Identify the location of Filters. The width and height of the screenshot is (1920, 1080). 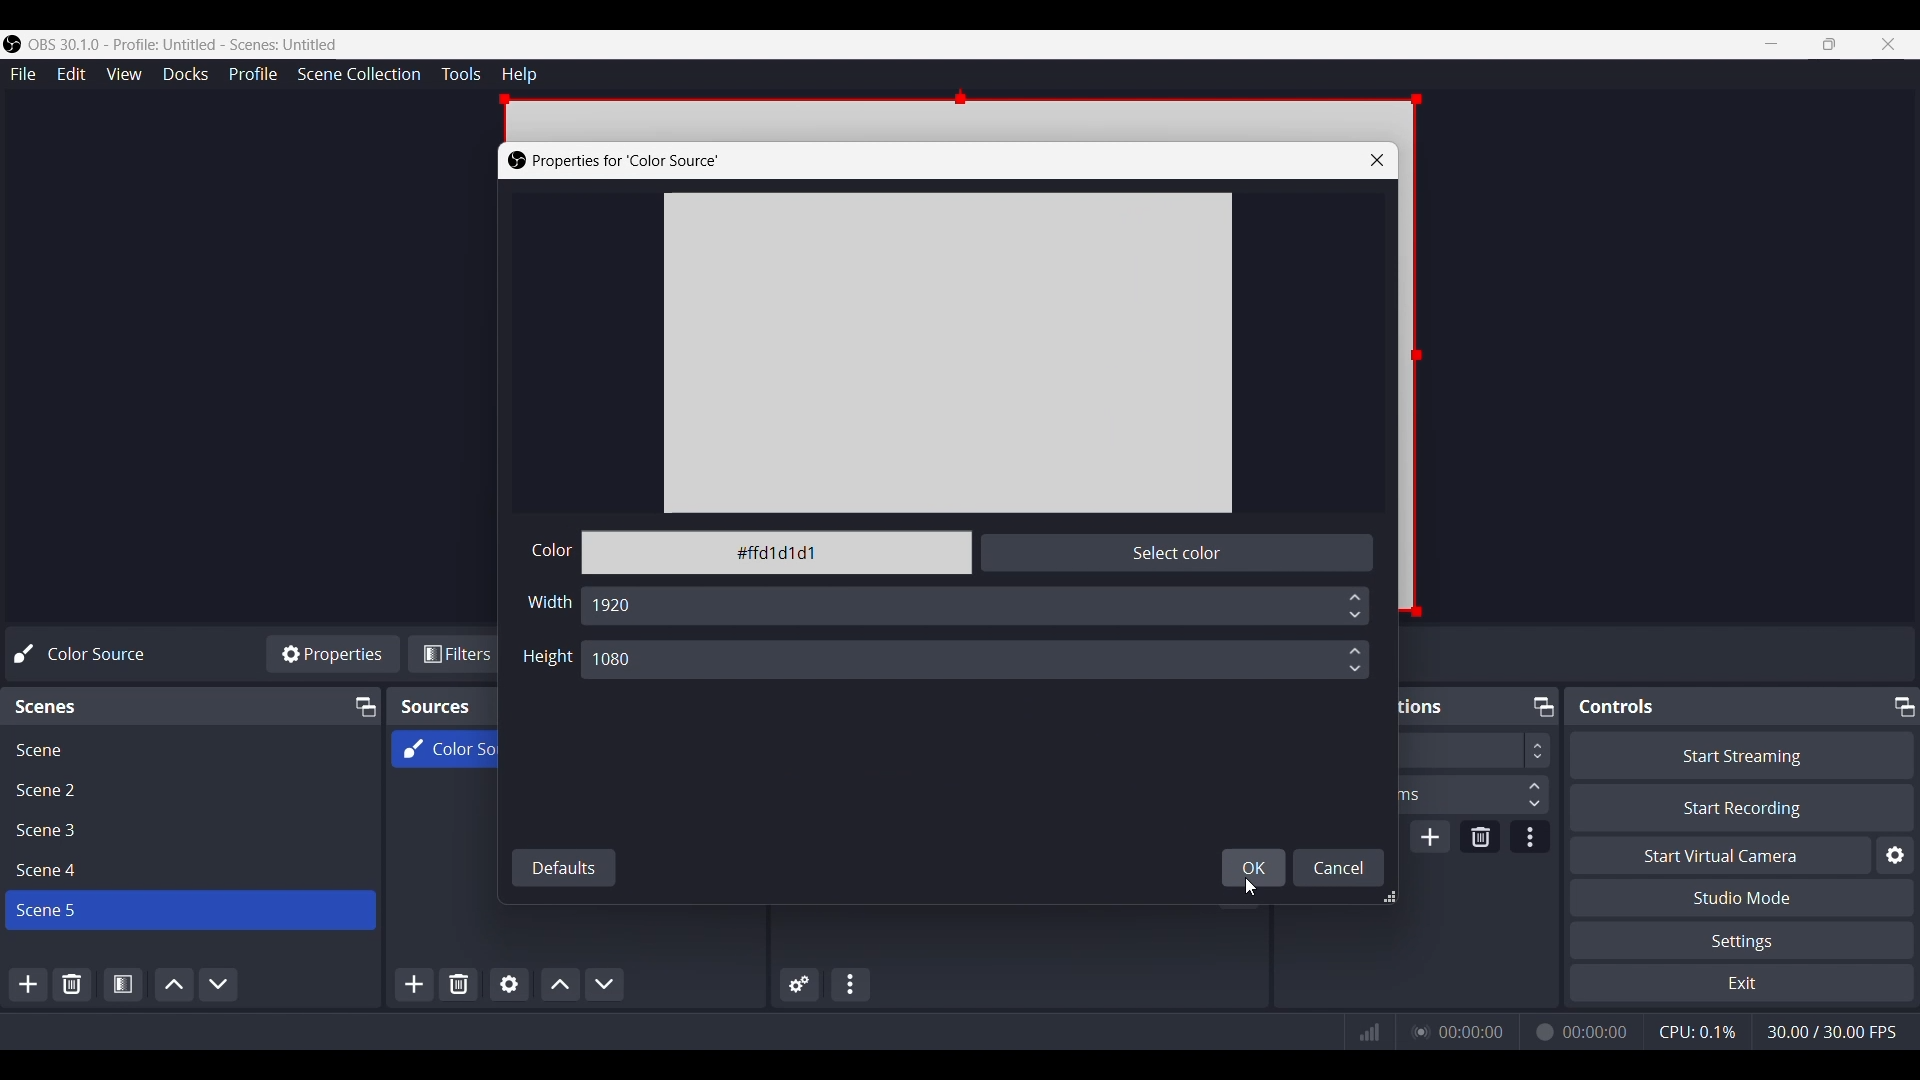
(461, 652).